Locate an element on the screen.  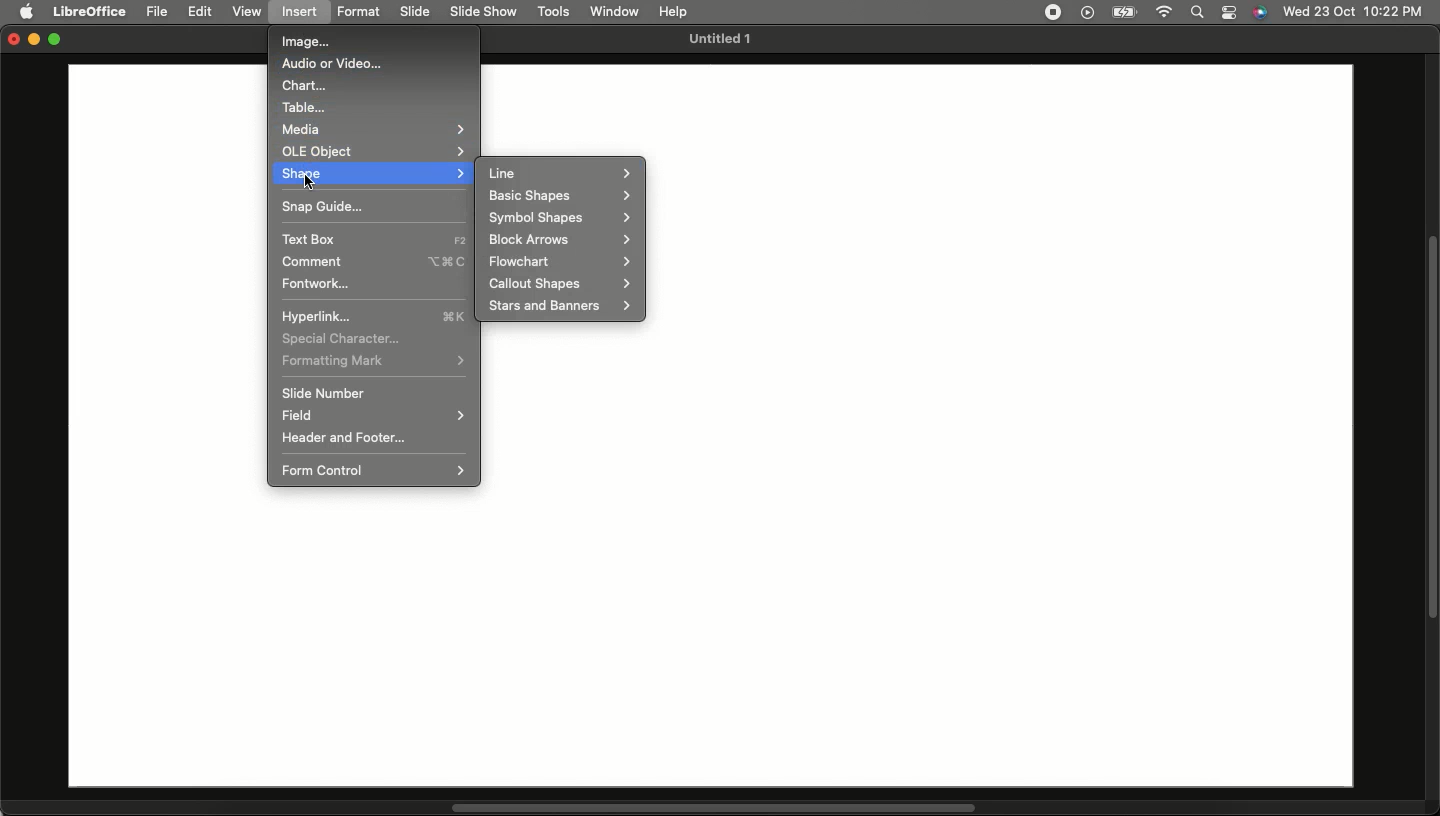
Text box is located at coordinates (374, 239).